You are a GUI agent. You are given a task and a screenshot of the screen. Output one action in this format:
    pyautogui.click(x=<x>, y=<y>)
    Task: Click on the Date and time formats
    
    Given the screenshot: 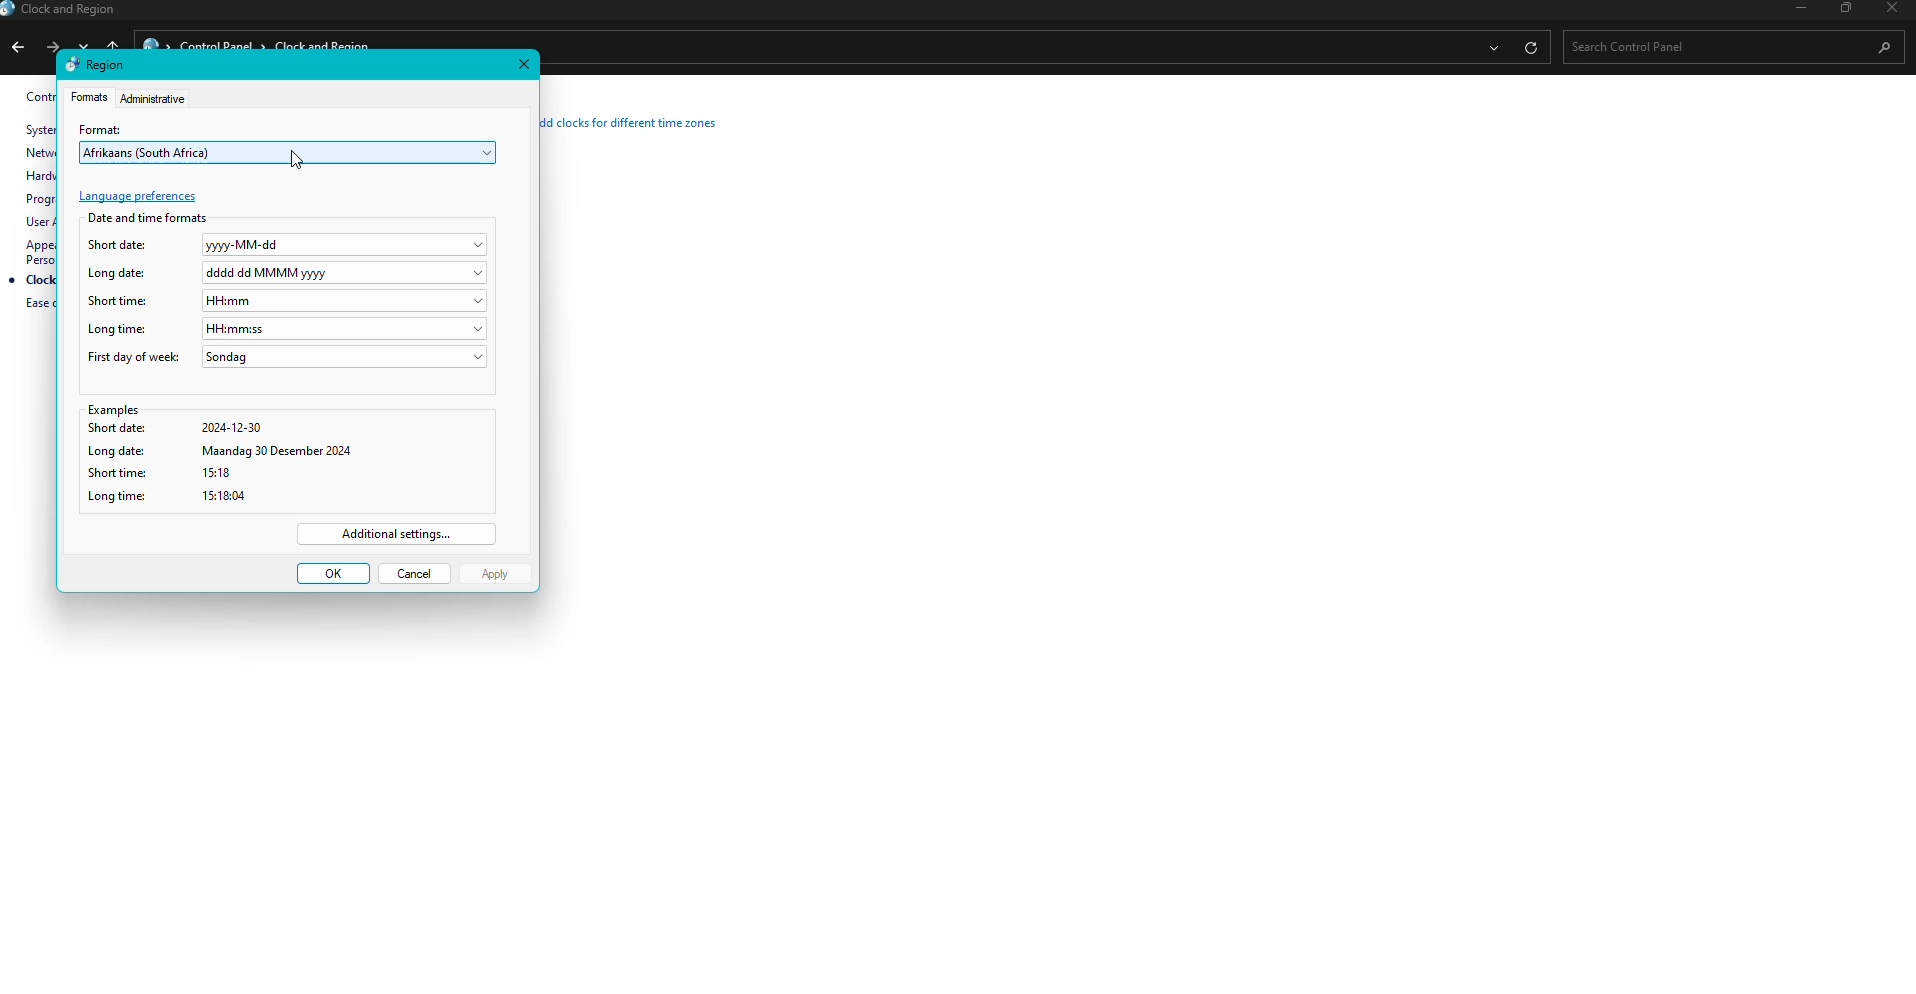 What is the action you would take?
    pyautogui.click(x=149, y=217)
    